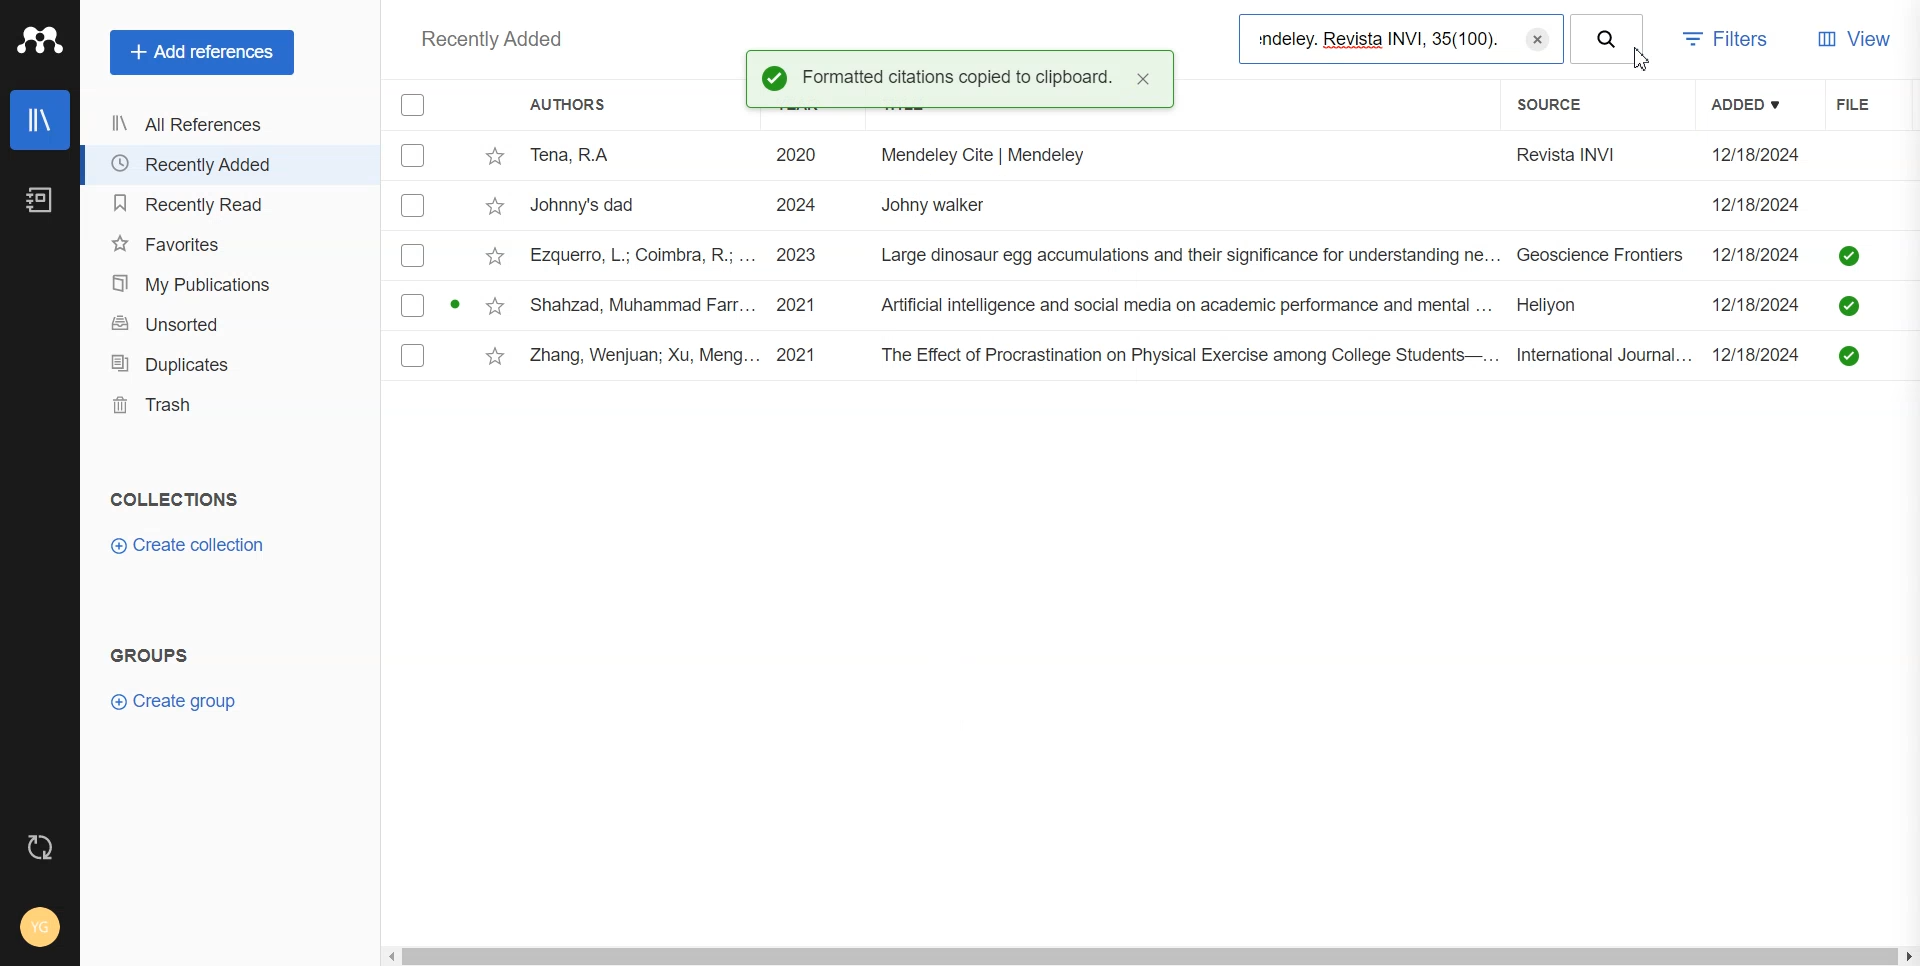 This screenshot has height=966, width=1920. I want to click on Logo, so click(39, 41).